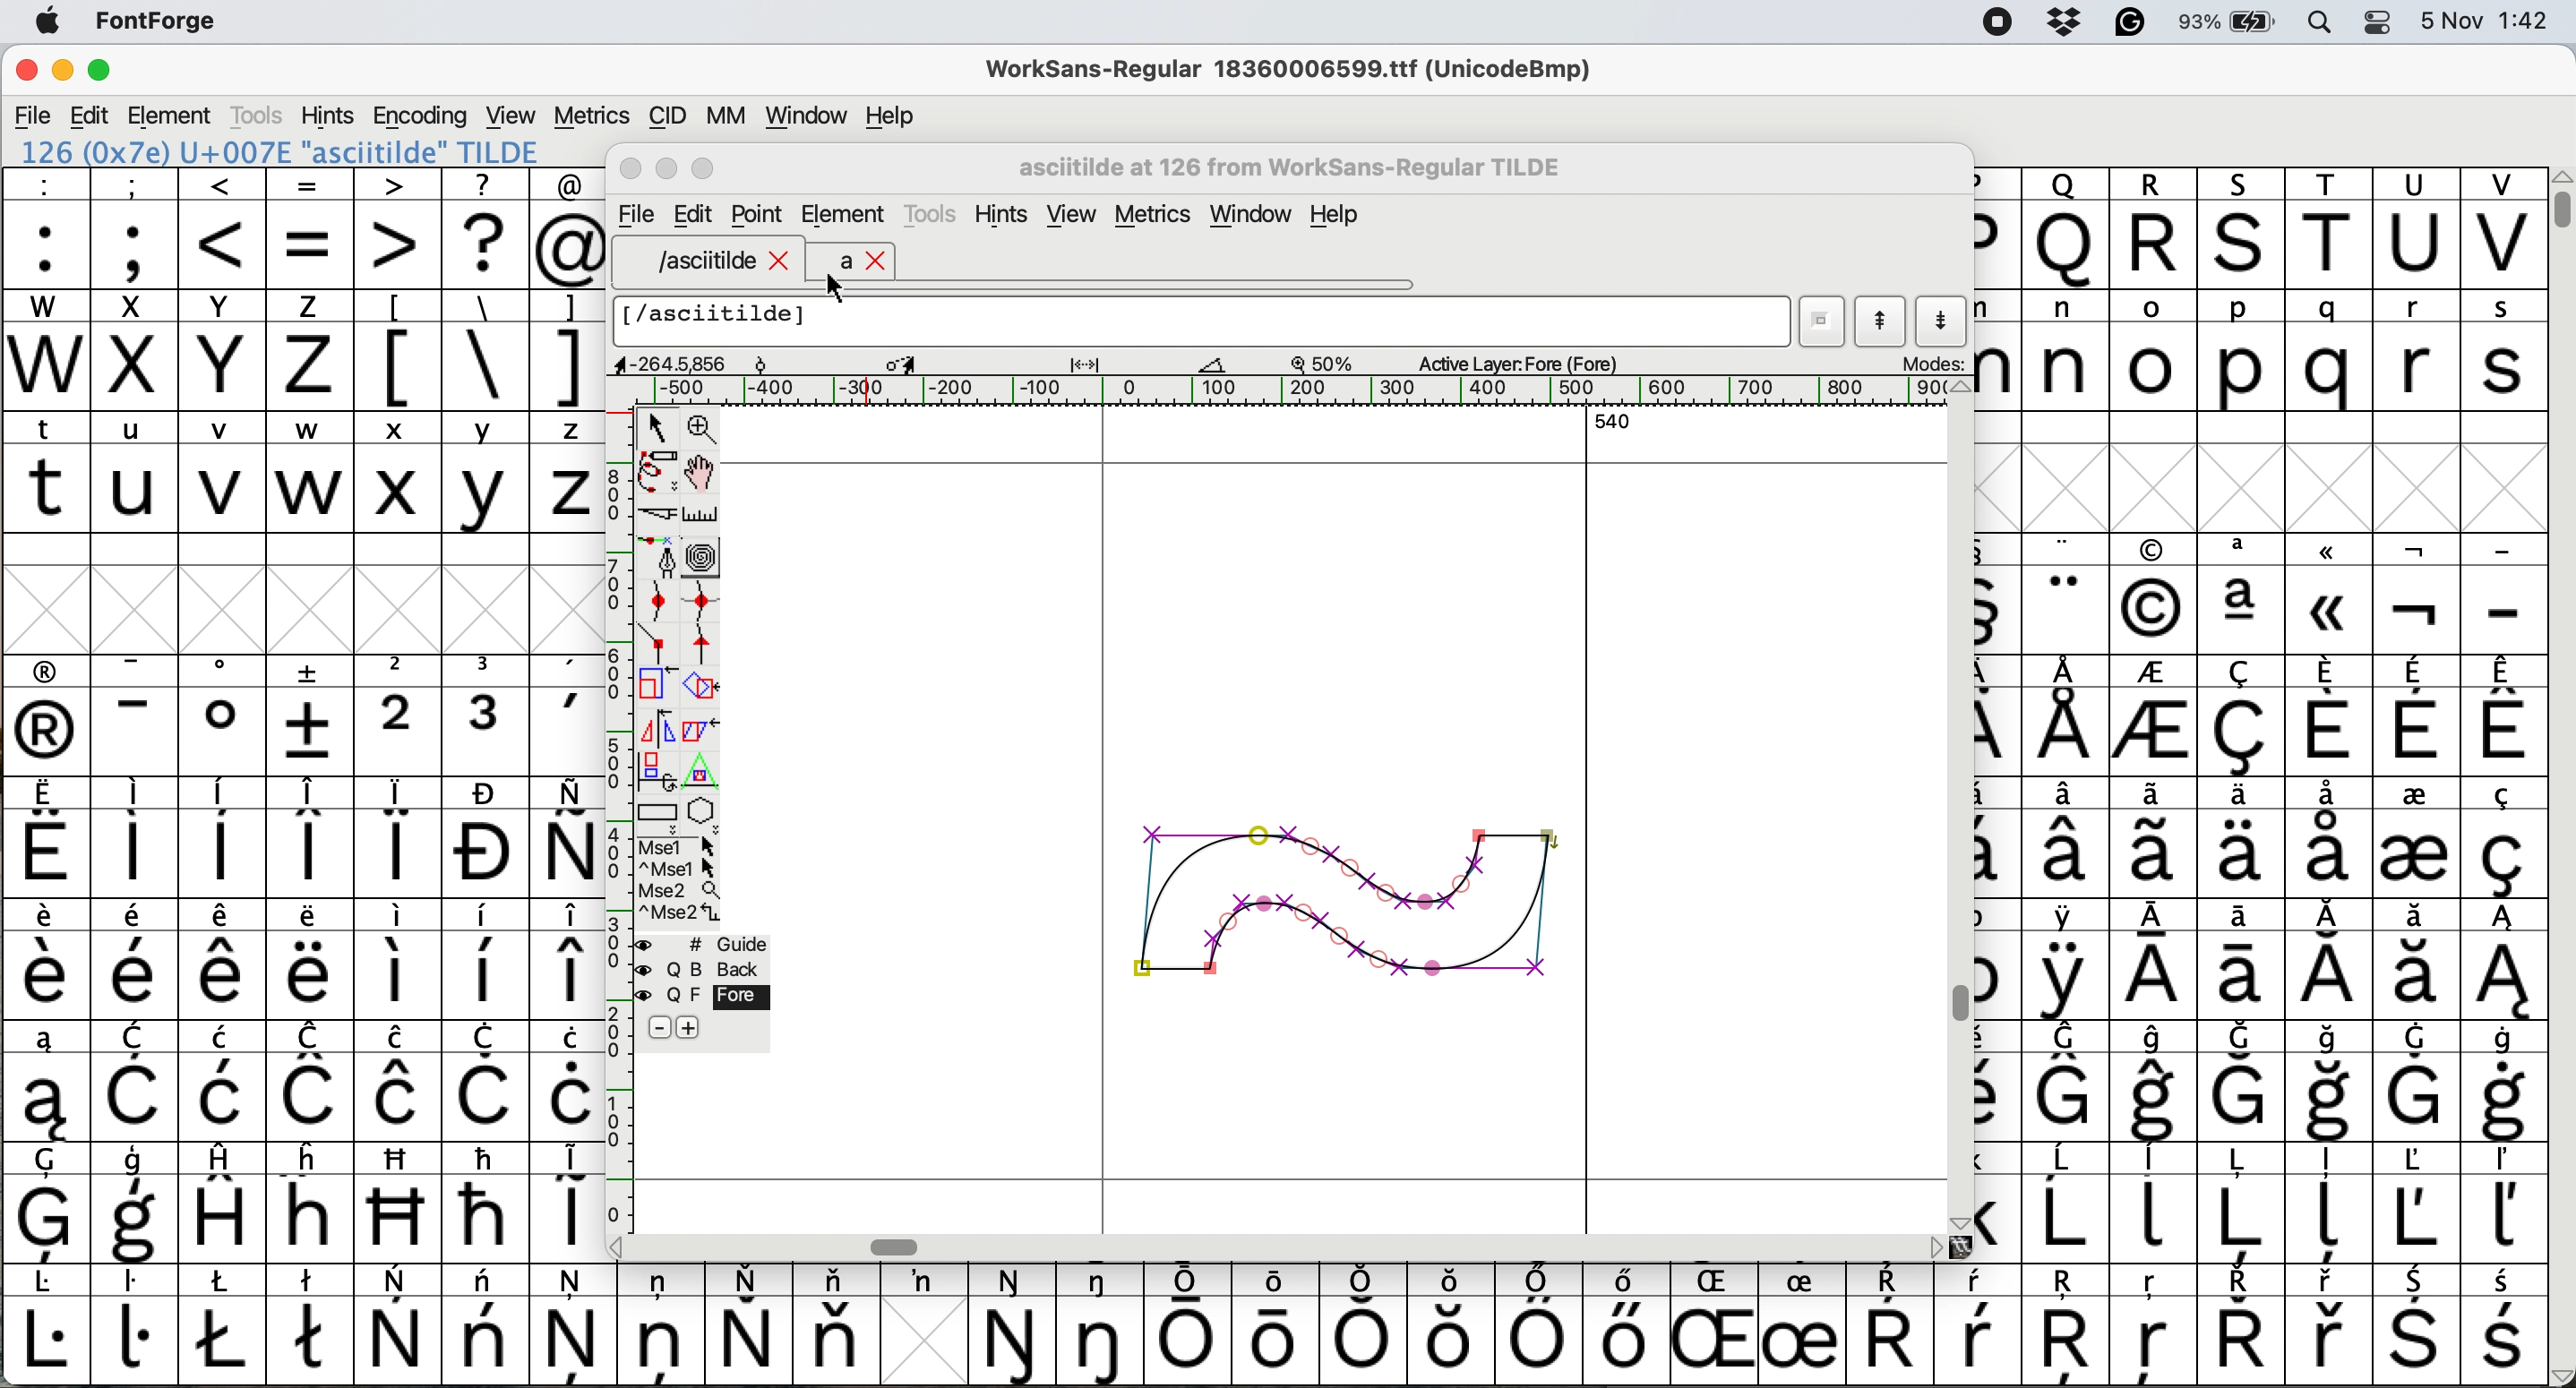  Describe the element at coordinates (2068, 716) in the screenshot. I see `symbol` at that location.